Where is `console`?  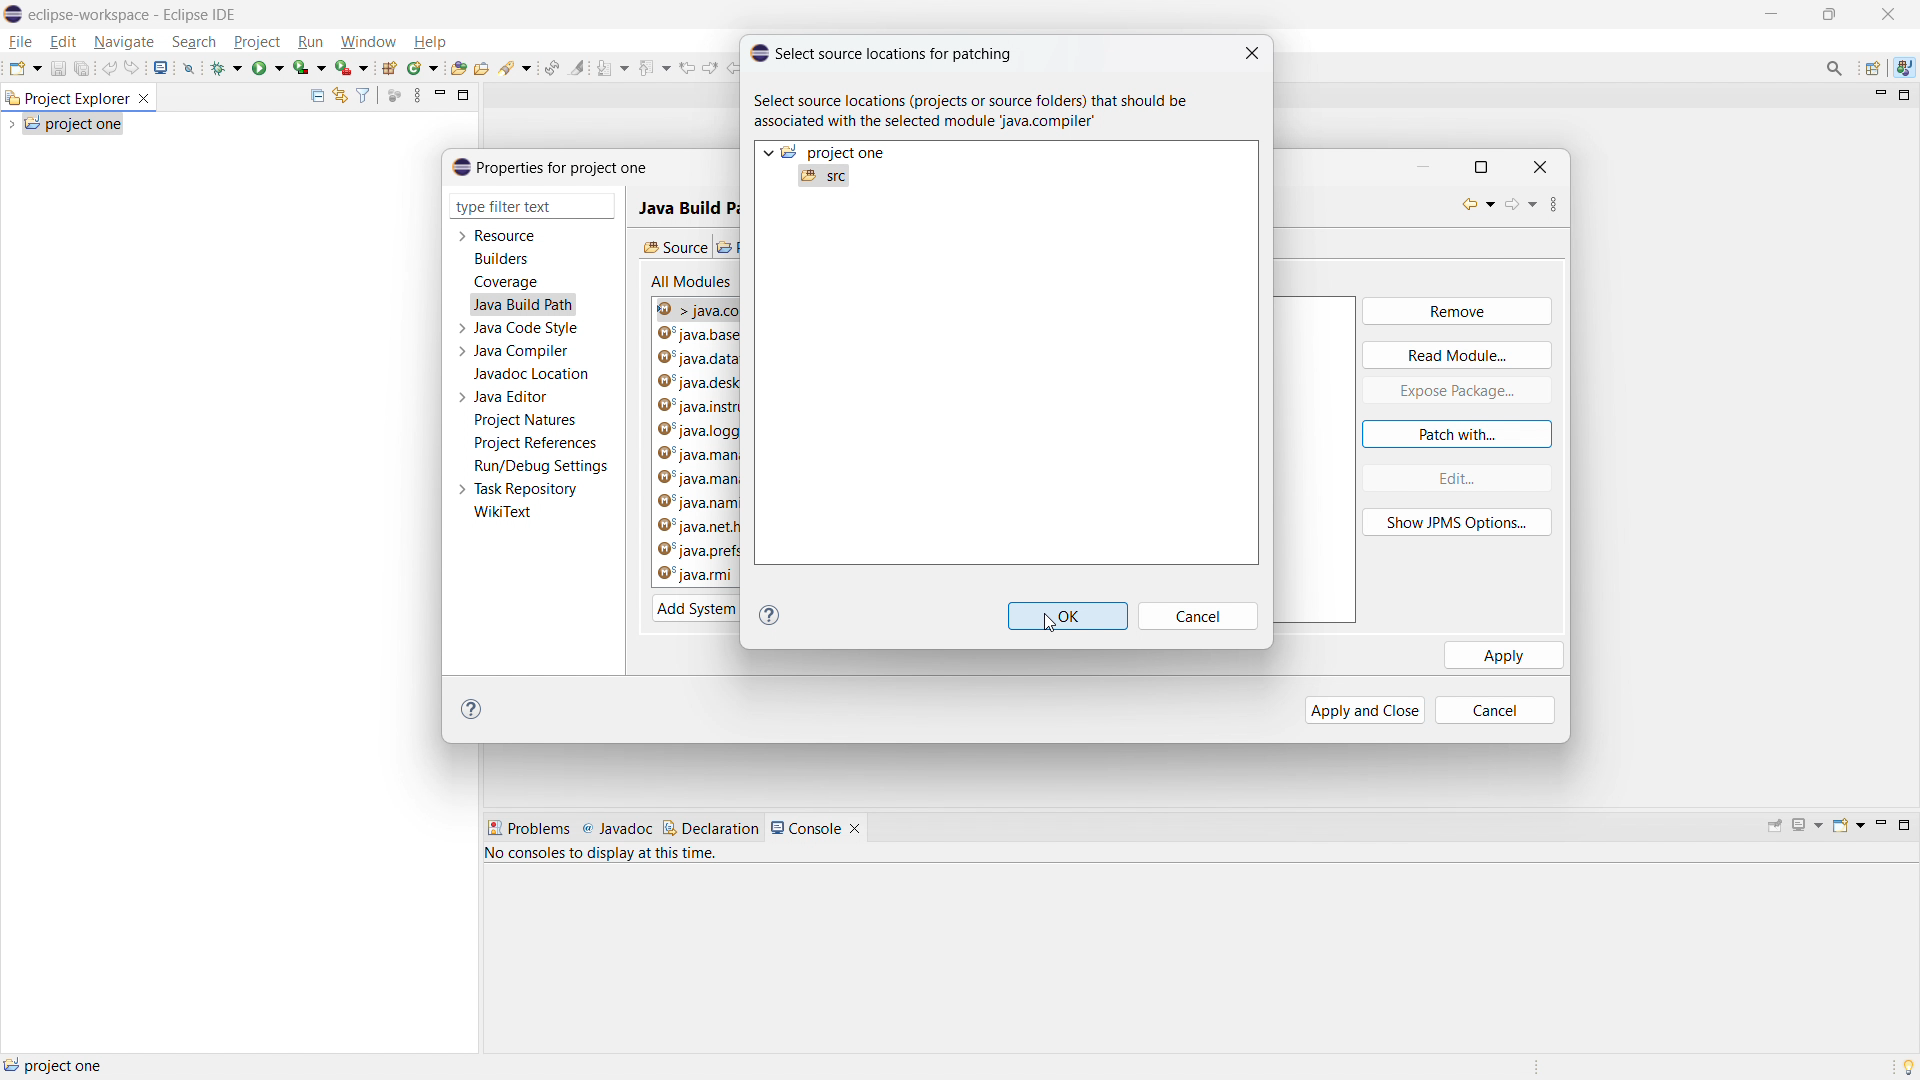
console is located at coordinates (806, 828).